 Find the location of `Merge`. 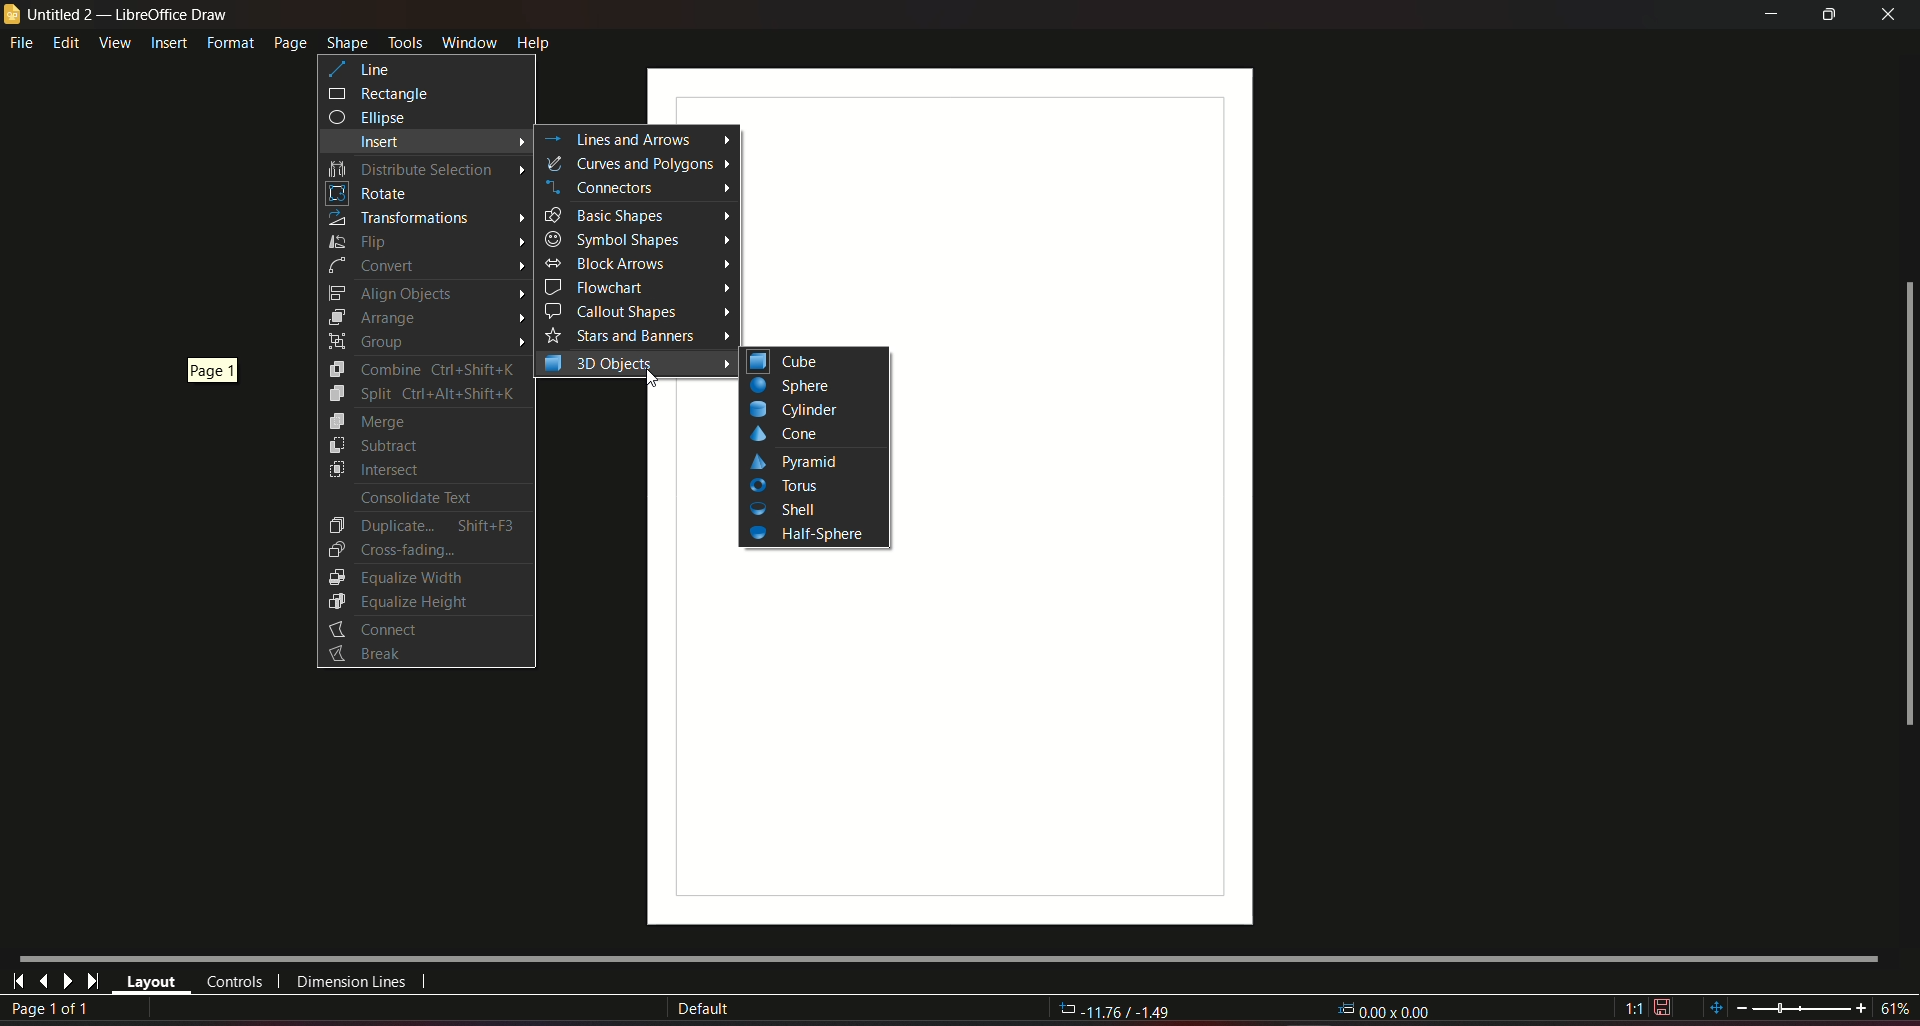

Merge is located at coordinates (370, 421).